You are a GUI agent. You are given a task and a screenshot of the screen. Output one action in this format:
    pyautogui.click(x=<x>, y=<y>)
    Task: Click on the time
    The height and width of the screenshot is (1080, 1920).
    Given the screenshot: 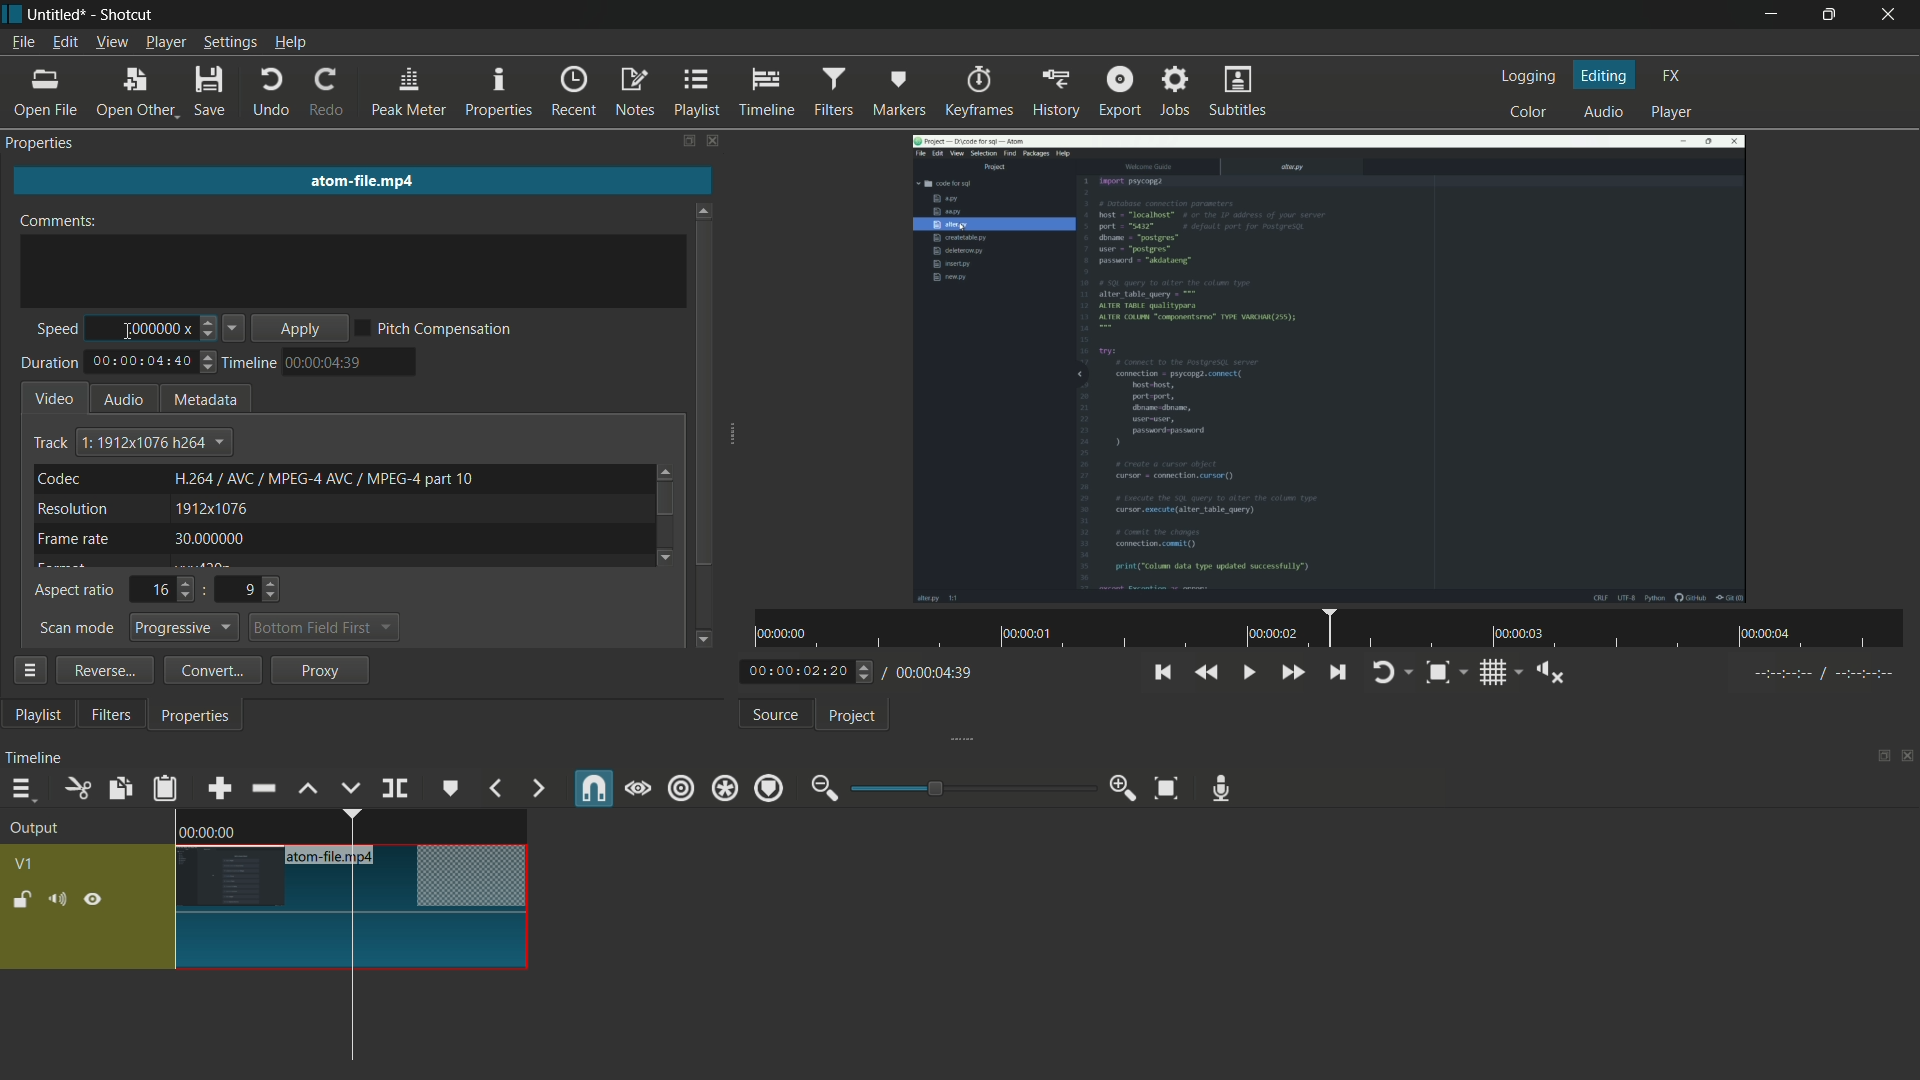 What is the action you would take?
    pyautogui.click(x=326, y=363)
    